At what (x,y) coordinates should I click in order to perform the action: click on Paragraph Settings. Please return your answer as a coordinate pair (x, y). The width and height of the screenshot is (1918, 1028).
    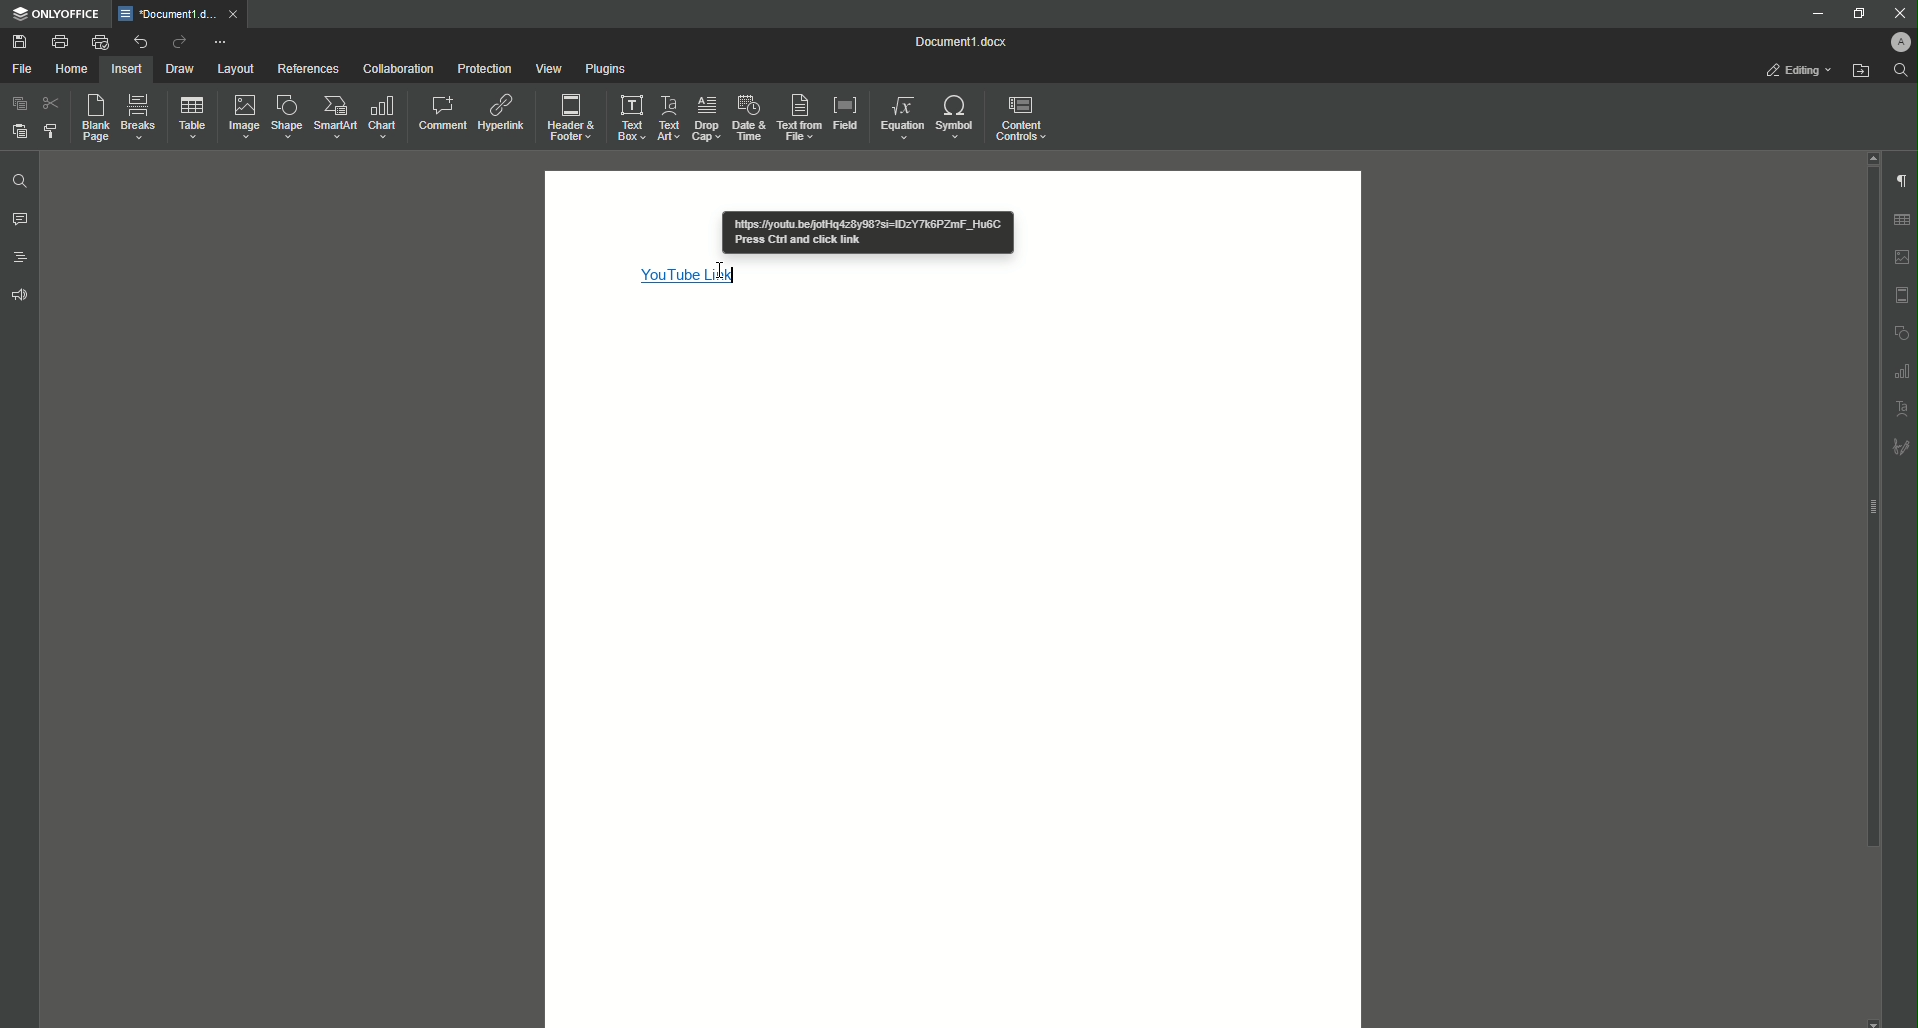
    Looking at the image, I should click on (1902, 181).